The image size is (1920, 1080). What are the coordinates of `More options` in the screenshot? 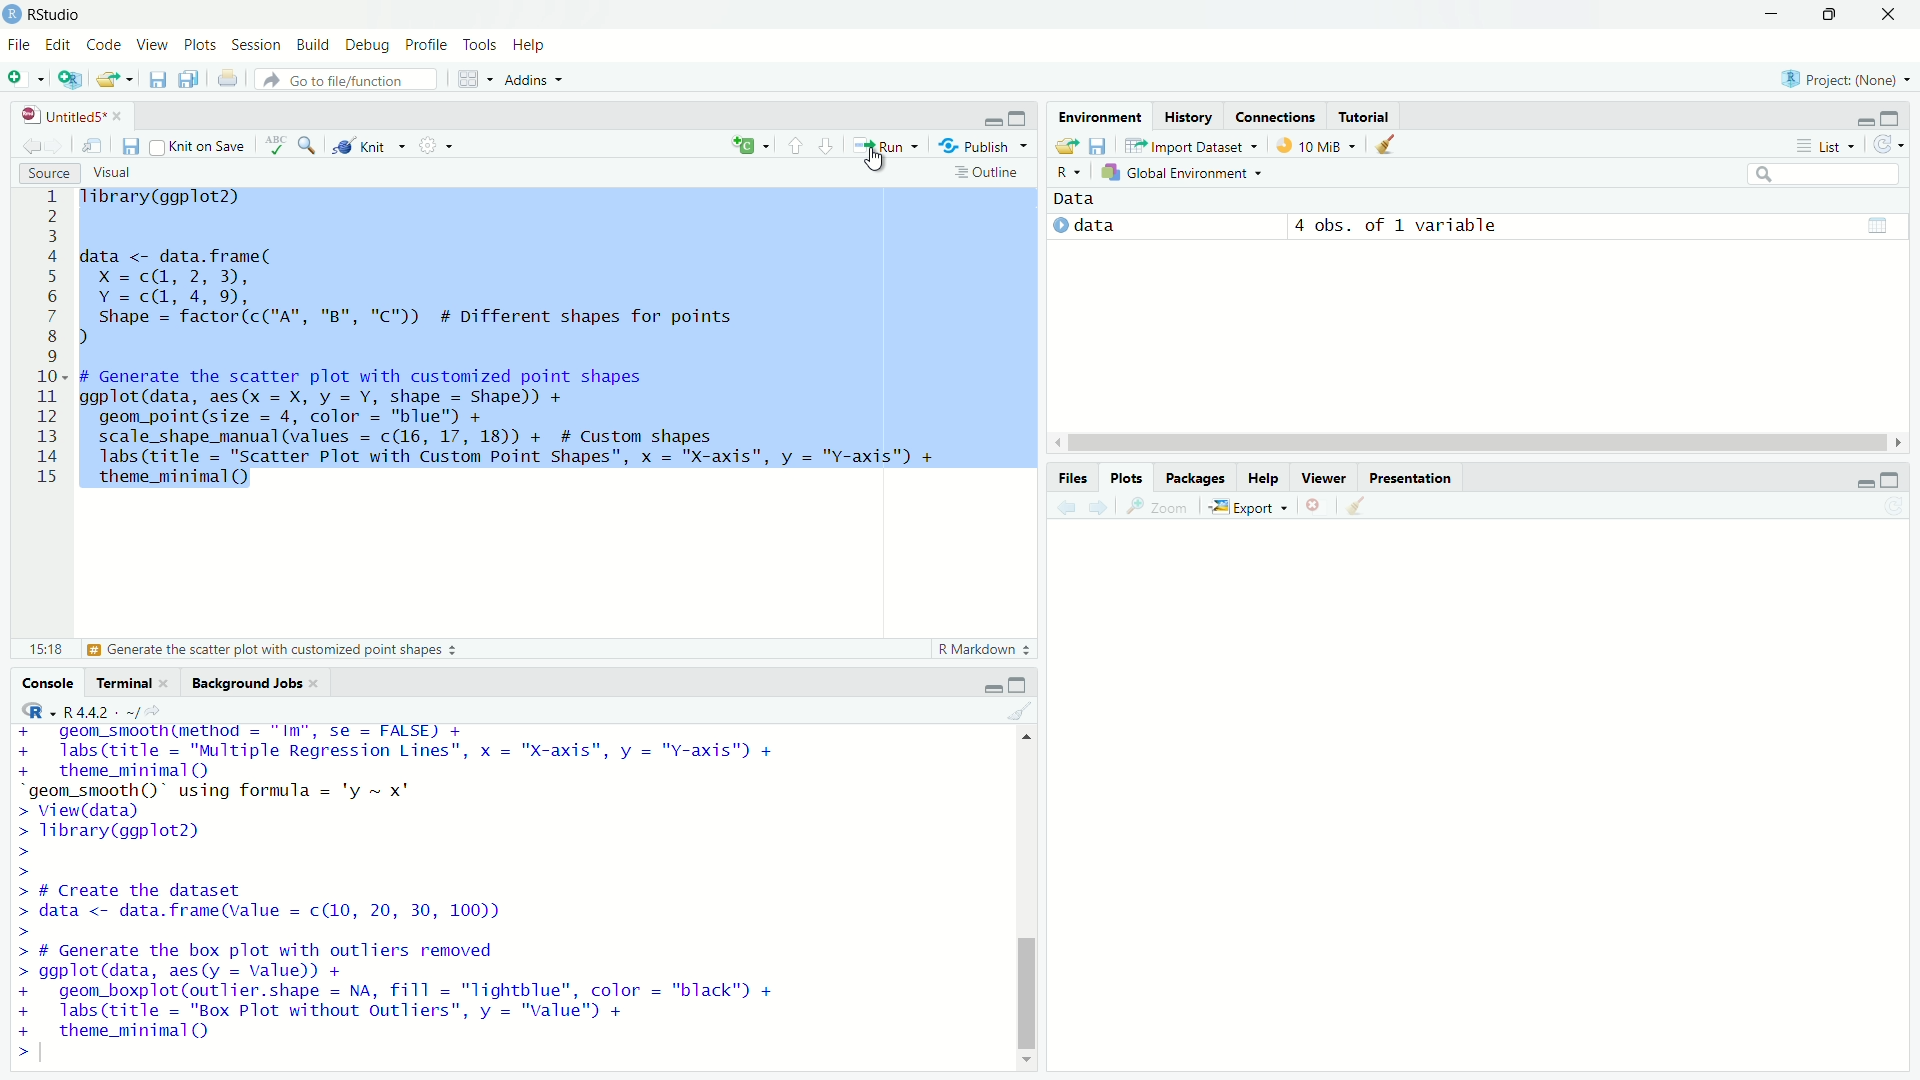 It's located at (435, 145).